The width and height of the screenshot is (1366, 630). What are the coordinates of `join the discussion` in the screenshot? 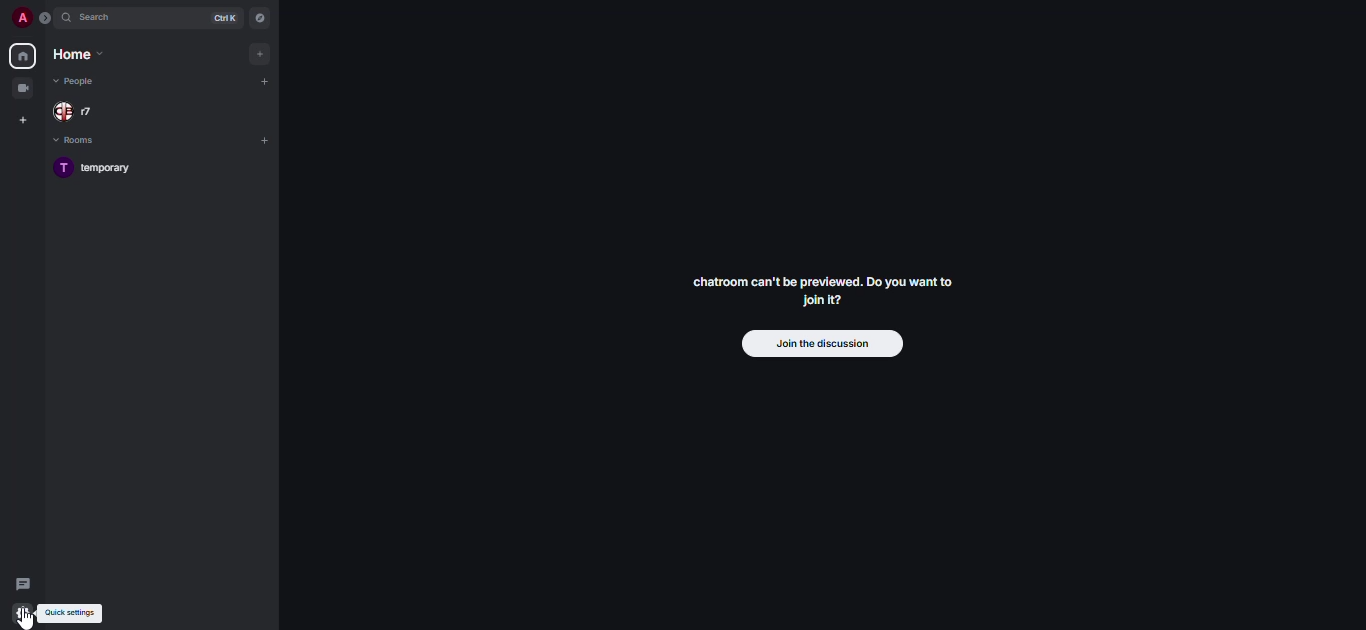 It's located at (820, 343).